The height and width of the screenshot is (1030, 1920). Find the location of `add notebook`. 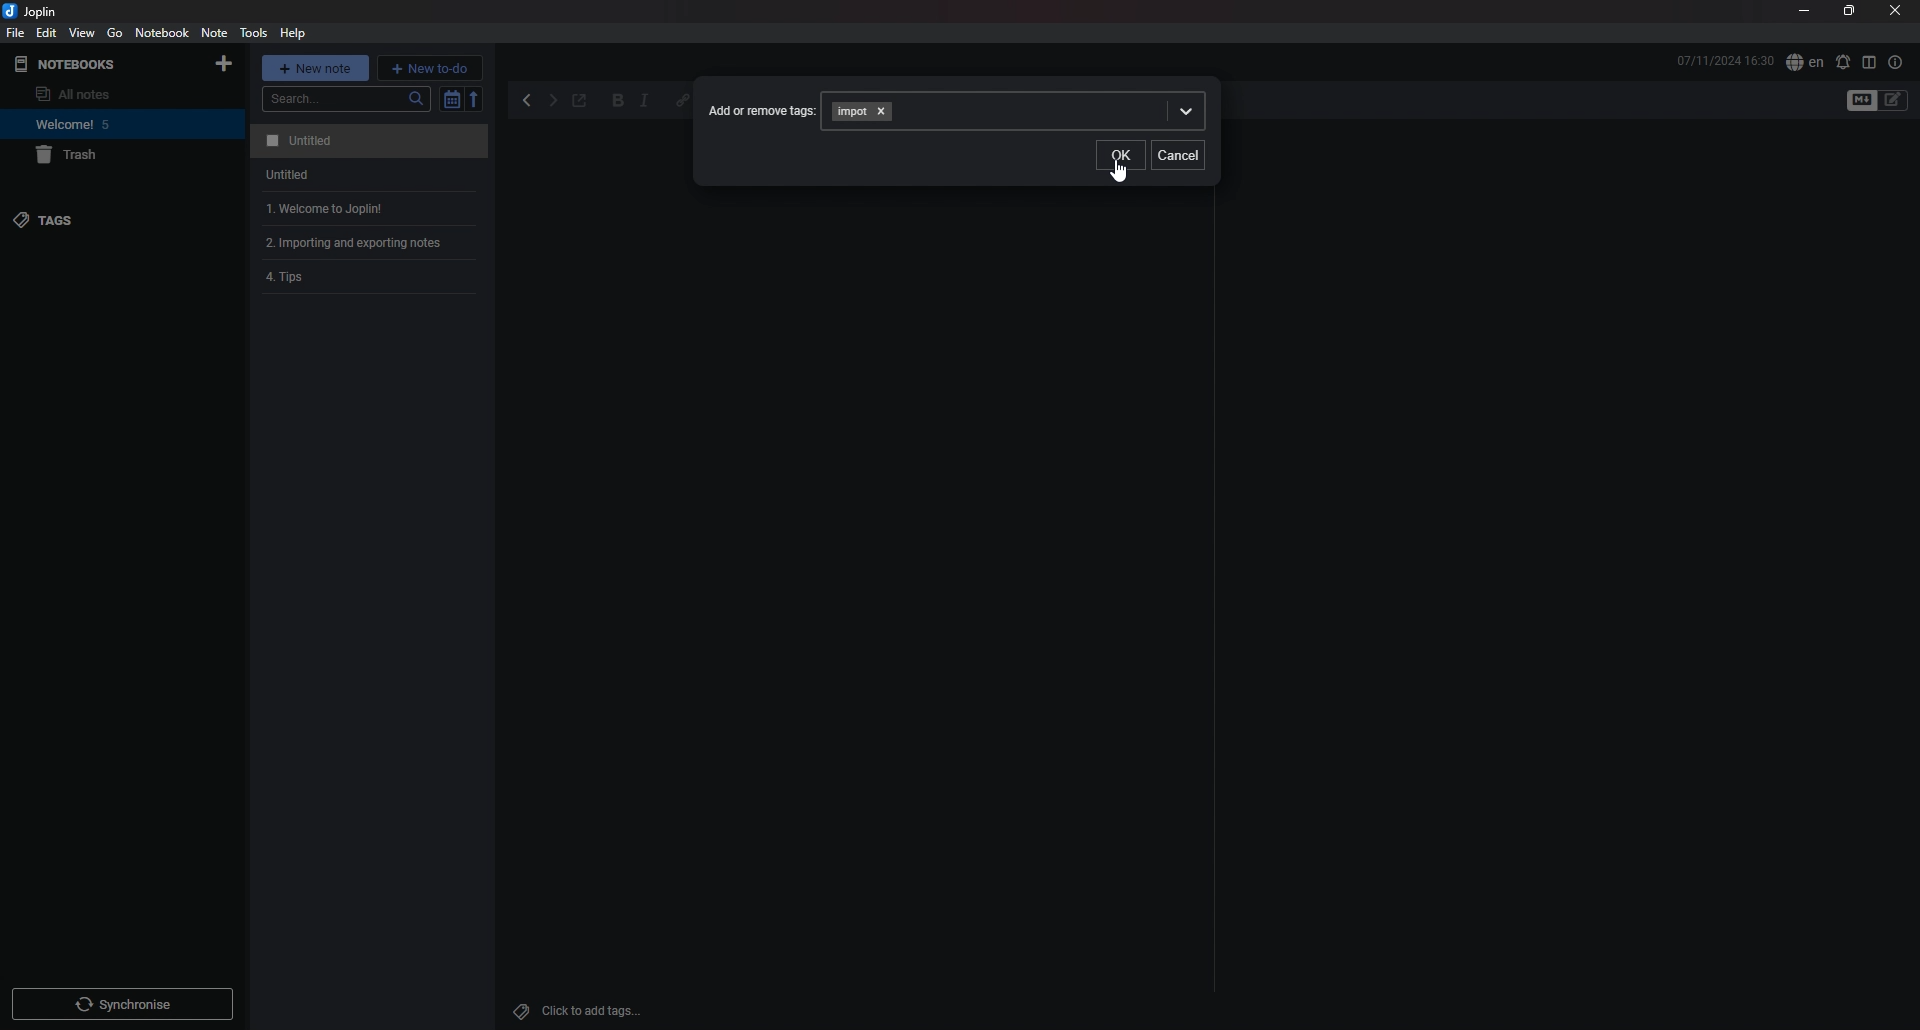

add notebook is located at coordinates (224, 64).